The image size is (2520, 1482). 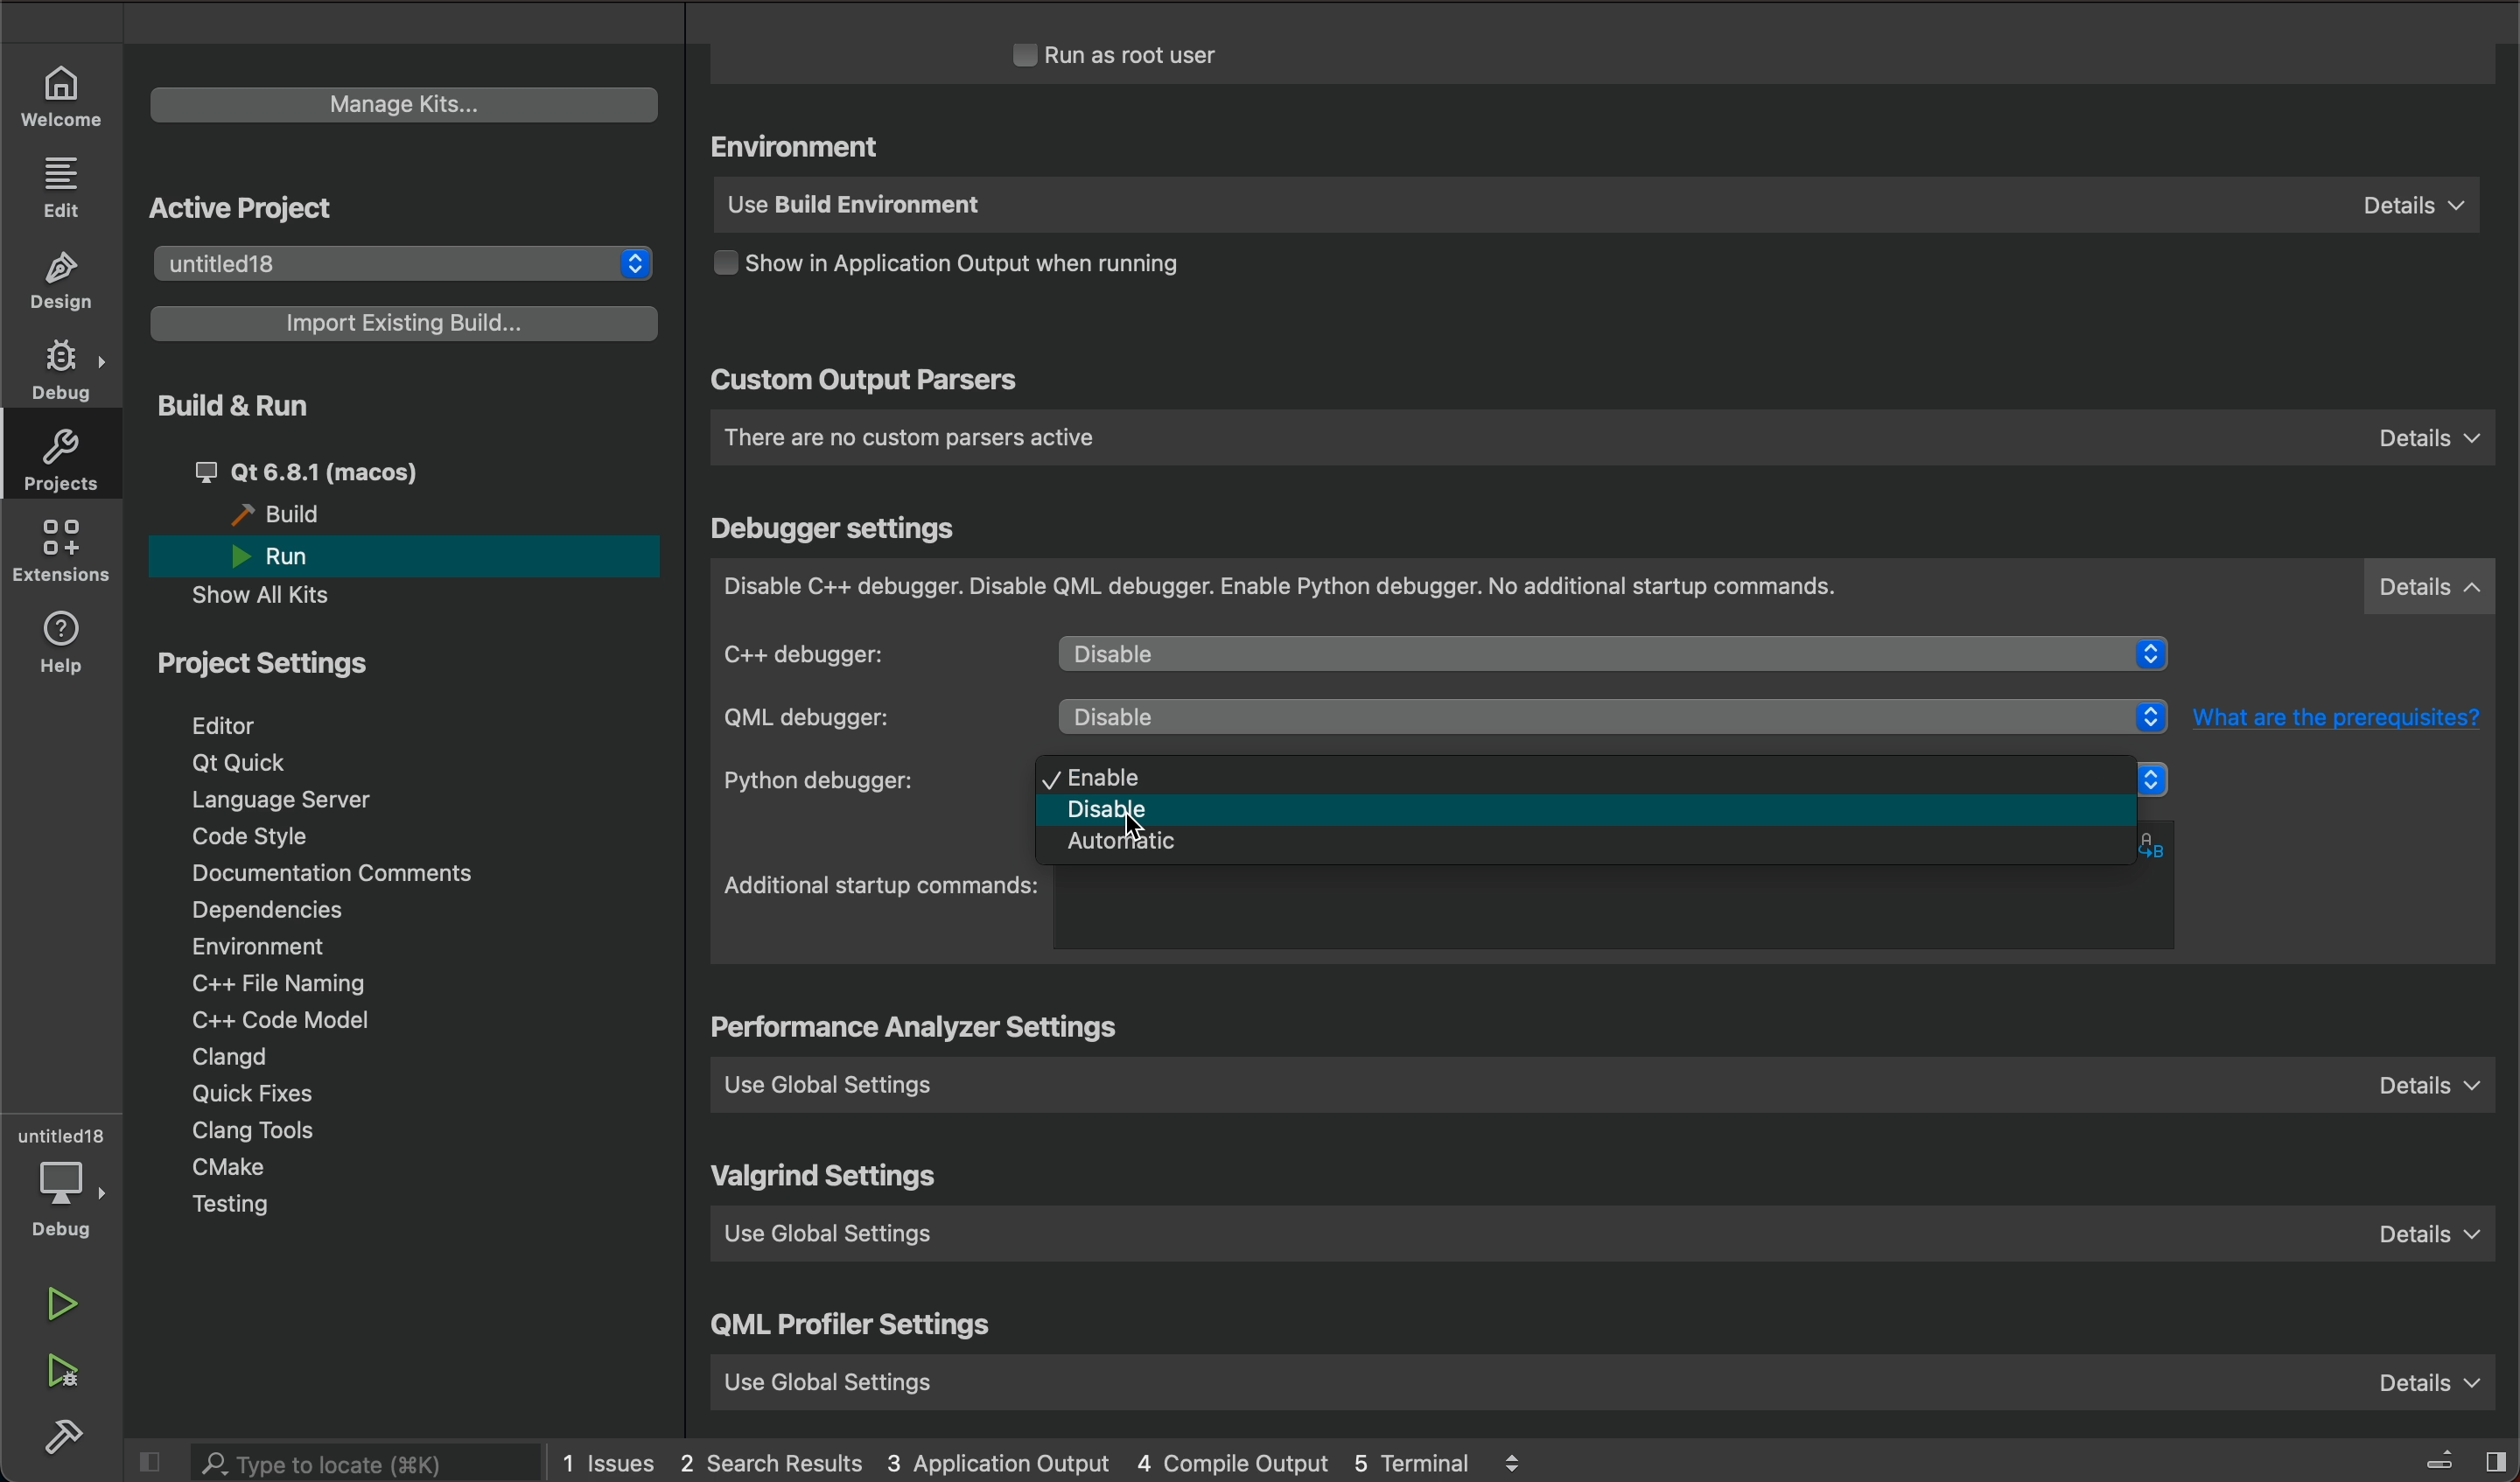 What do you see at coordinates (1601, 438) in the screenshot?
I see `custom parsers` at bounding box center [1601, 438].